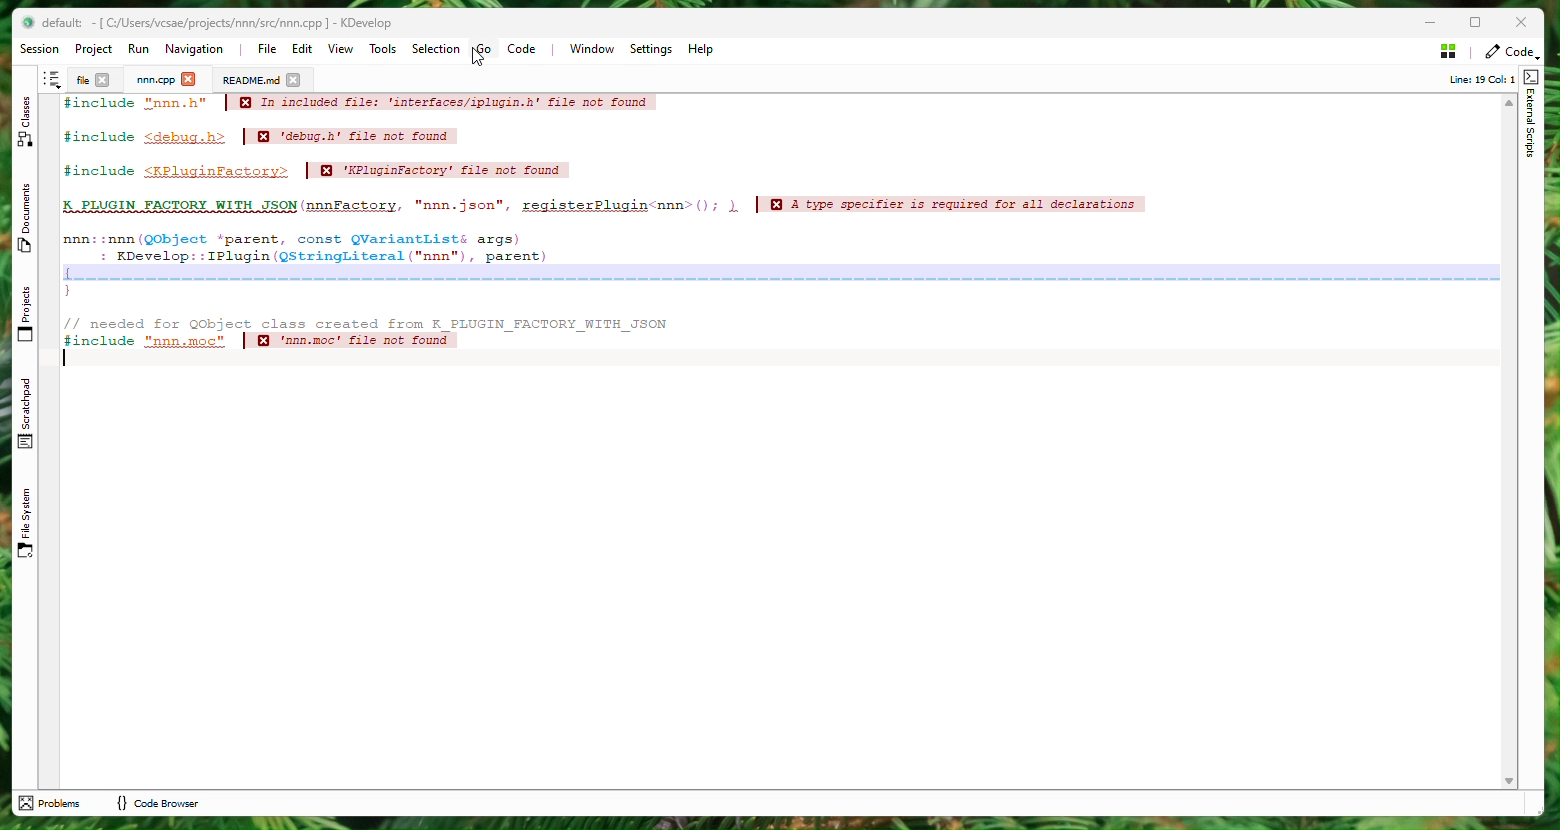 This screenshot has width=1560, height=830. Describe the element at coordinates (1482, 22) in the screenshot. I see `Box` at that location.